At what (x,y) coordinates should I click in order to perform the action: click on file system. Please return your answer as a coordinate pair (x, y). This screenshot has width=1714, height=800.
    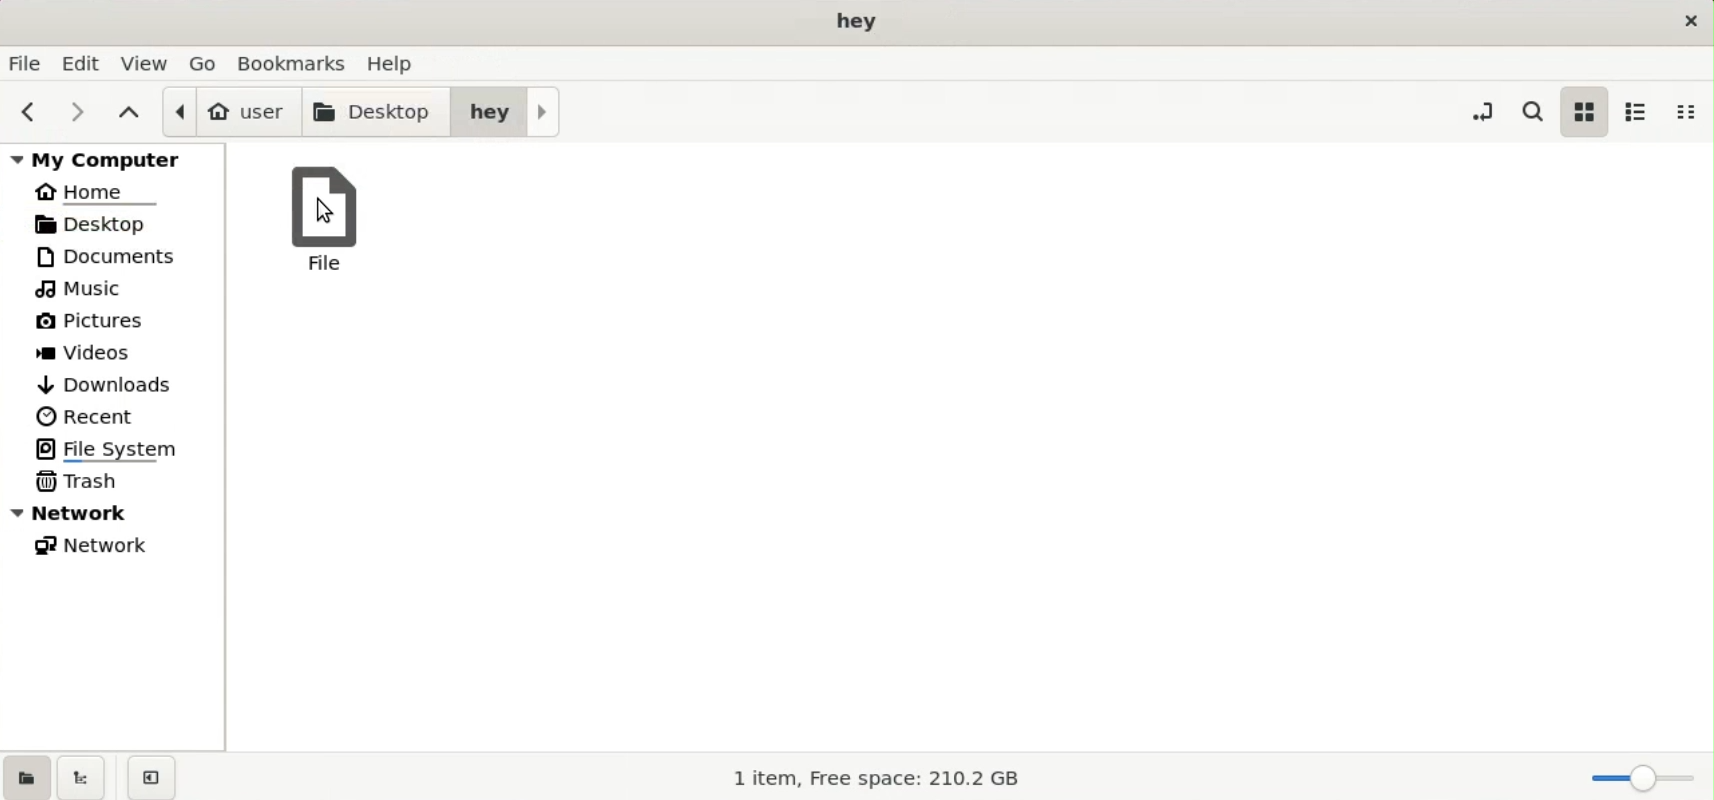
    Looking at the image, I should click on (115, 448).